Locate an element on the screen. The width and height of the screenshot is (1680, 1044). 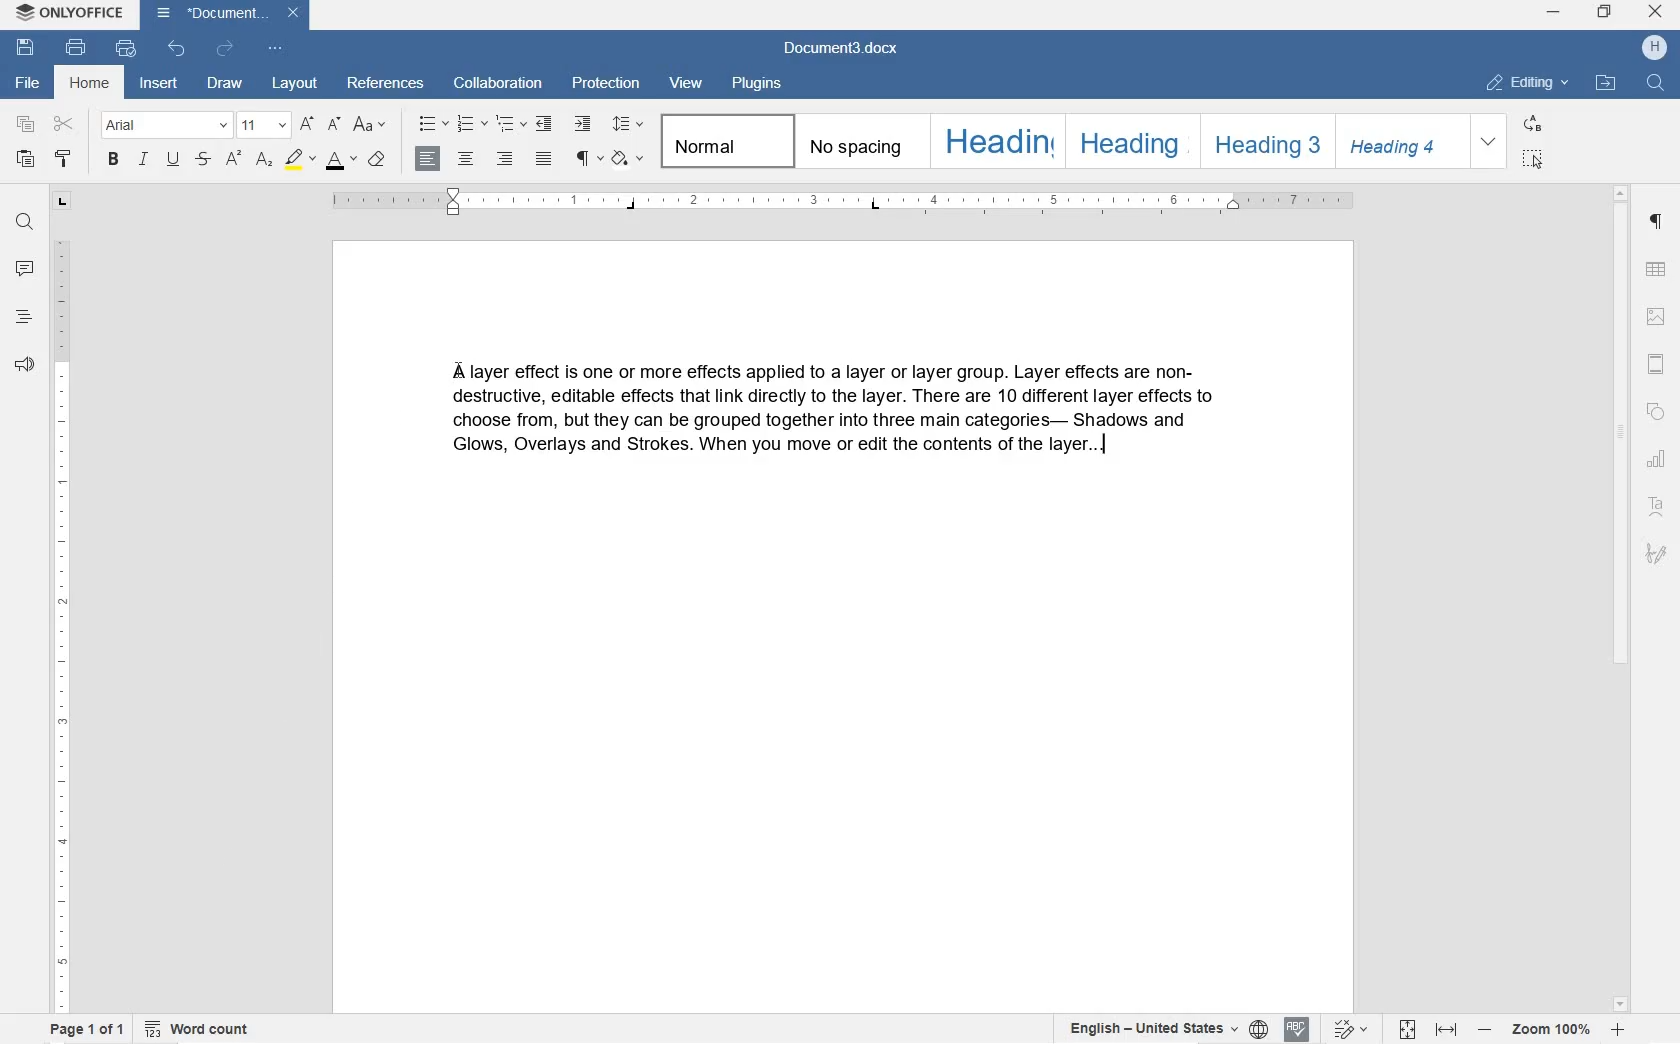
HEADING 1 is located at coordinates (996, 140).